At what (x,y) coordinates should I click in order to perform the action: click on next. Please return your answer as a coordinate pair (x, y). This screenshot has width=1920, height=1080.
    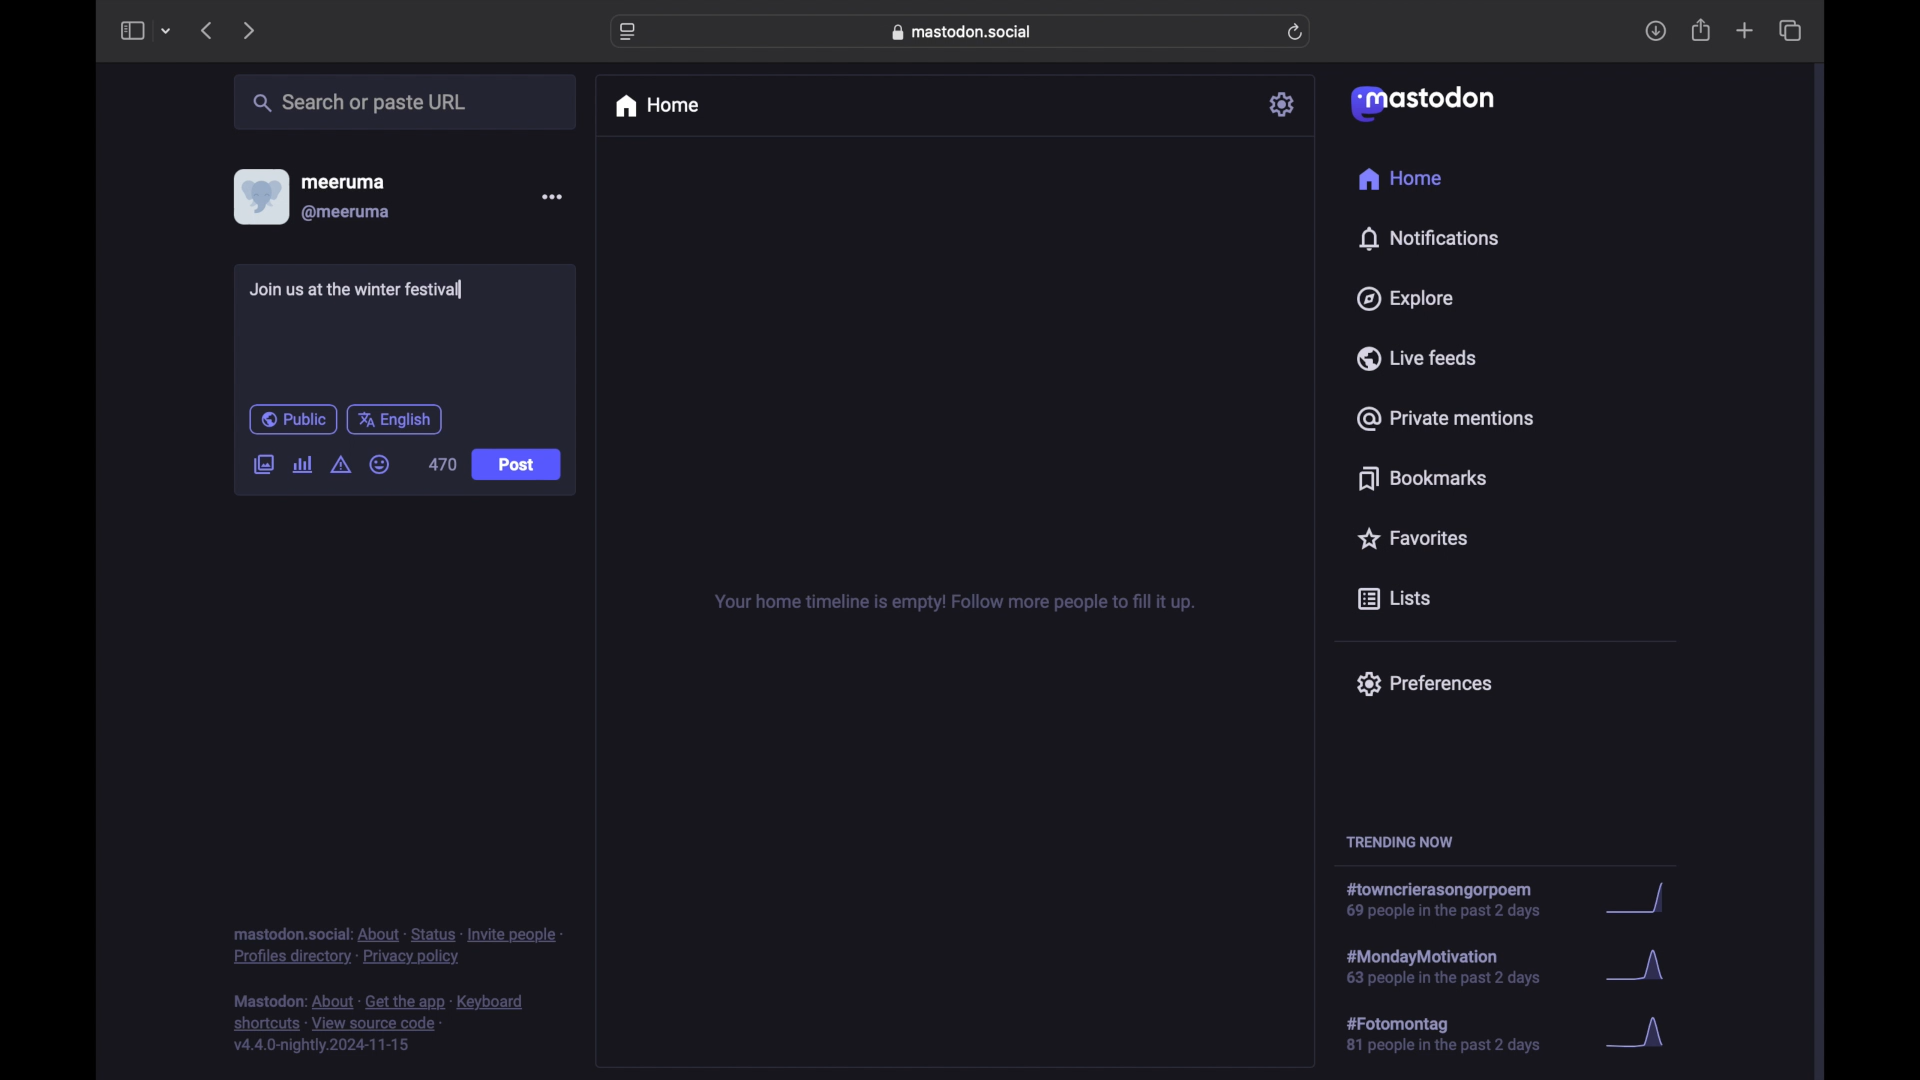
    Looking at the image, I should click on (251, 30).